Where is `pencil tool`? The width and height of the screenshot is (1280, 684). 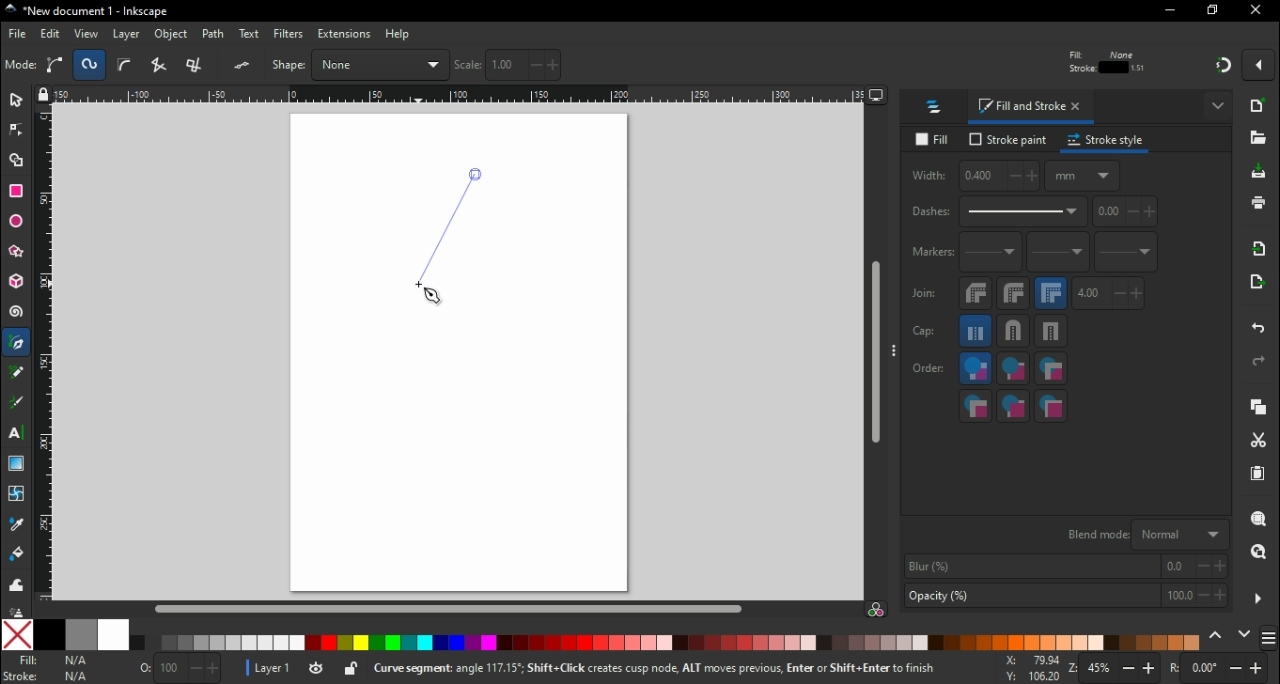 pencil tool is located at coordinates (17, 379).